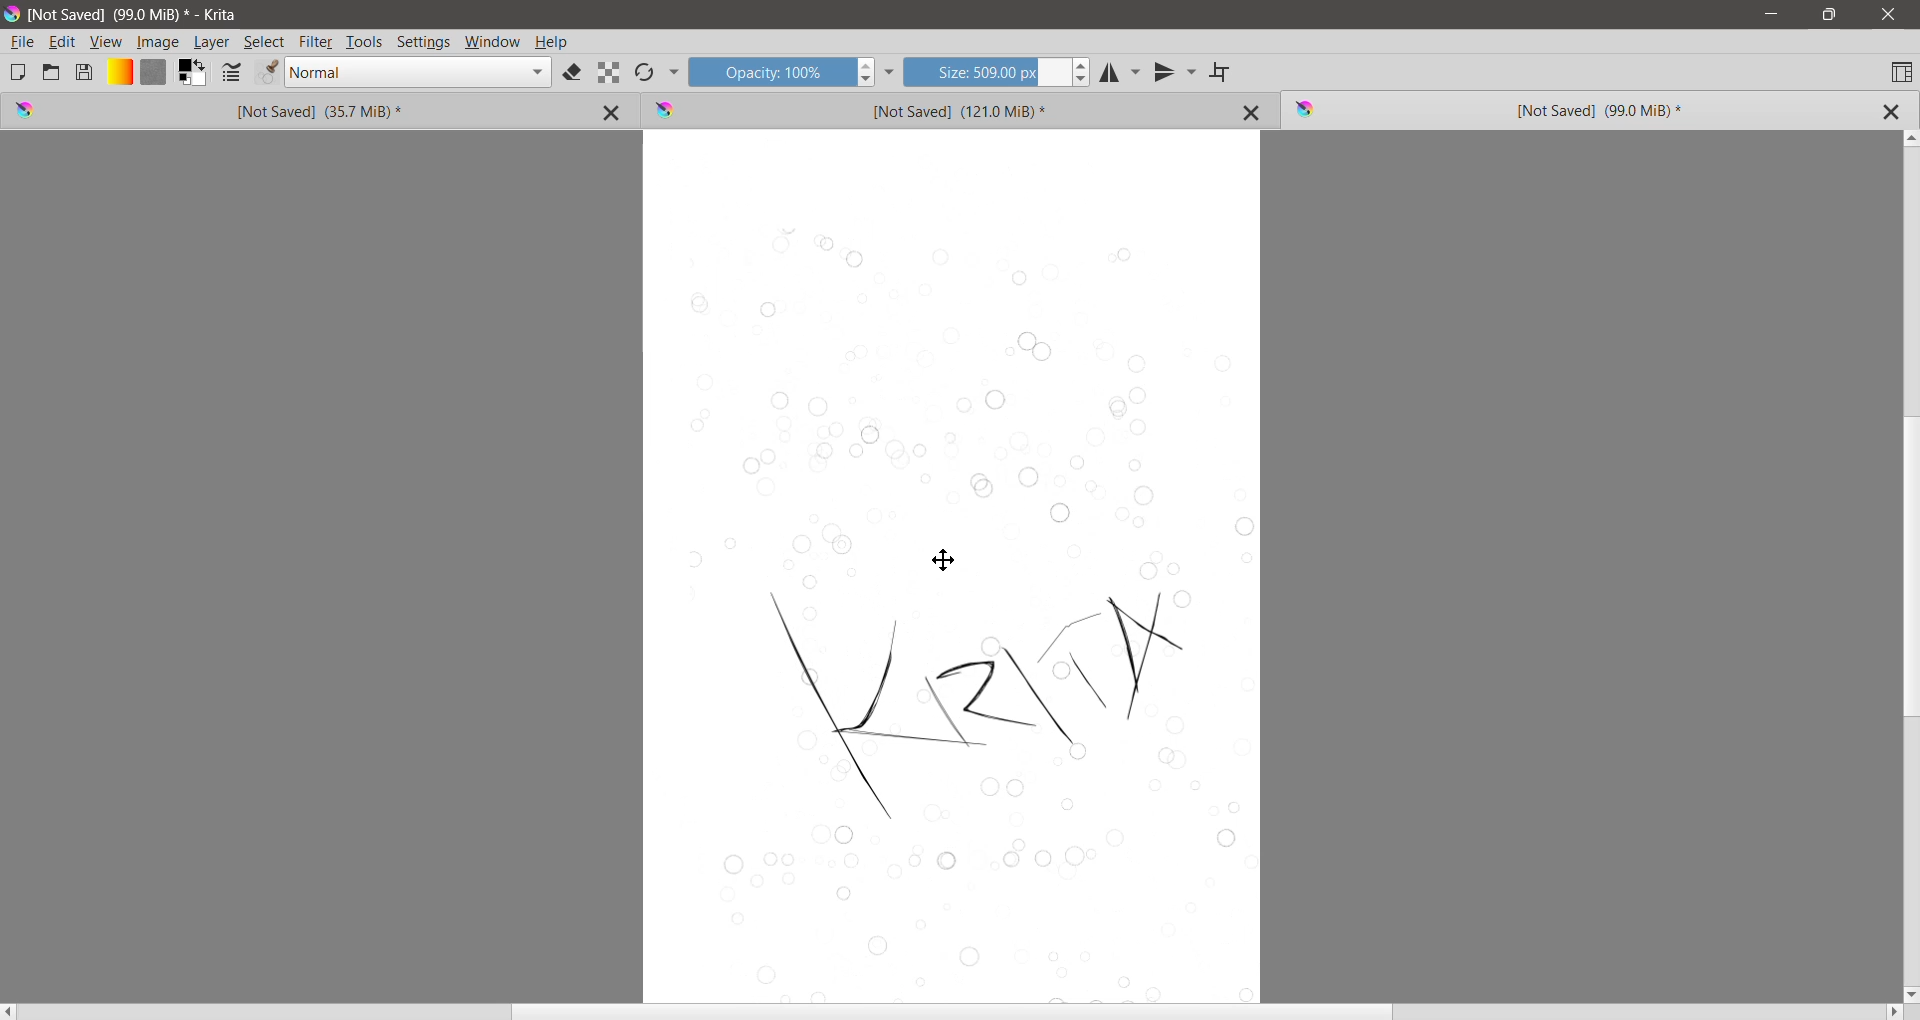 This screenshot has height=1020, width=1920. What do you see at coordinates (1175, 72) in the screenshot?
I see `Vertical Mirror Tool` at bounding box center [1175, 72].